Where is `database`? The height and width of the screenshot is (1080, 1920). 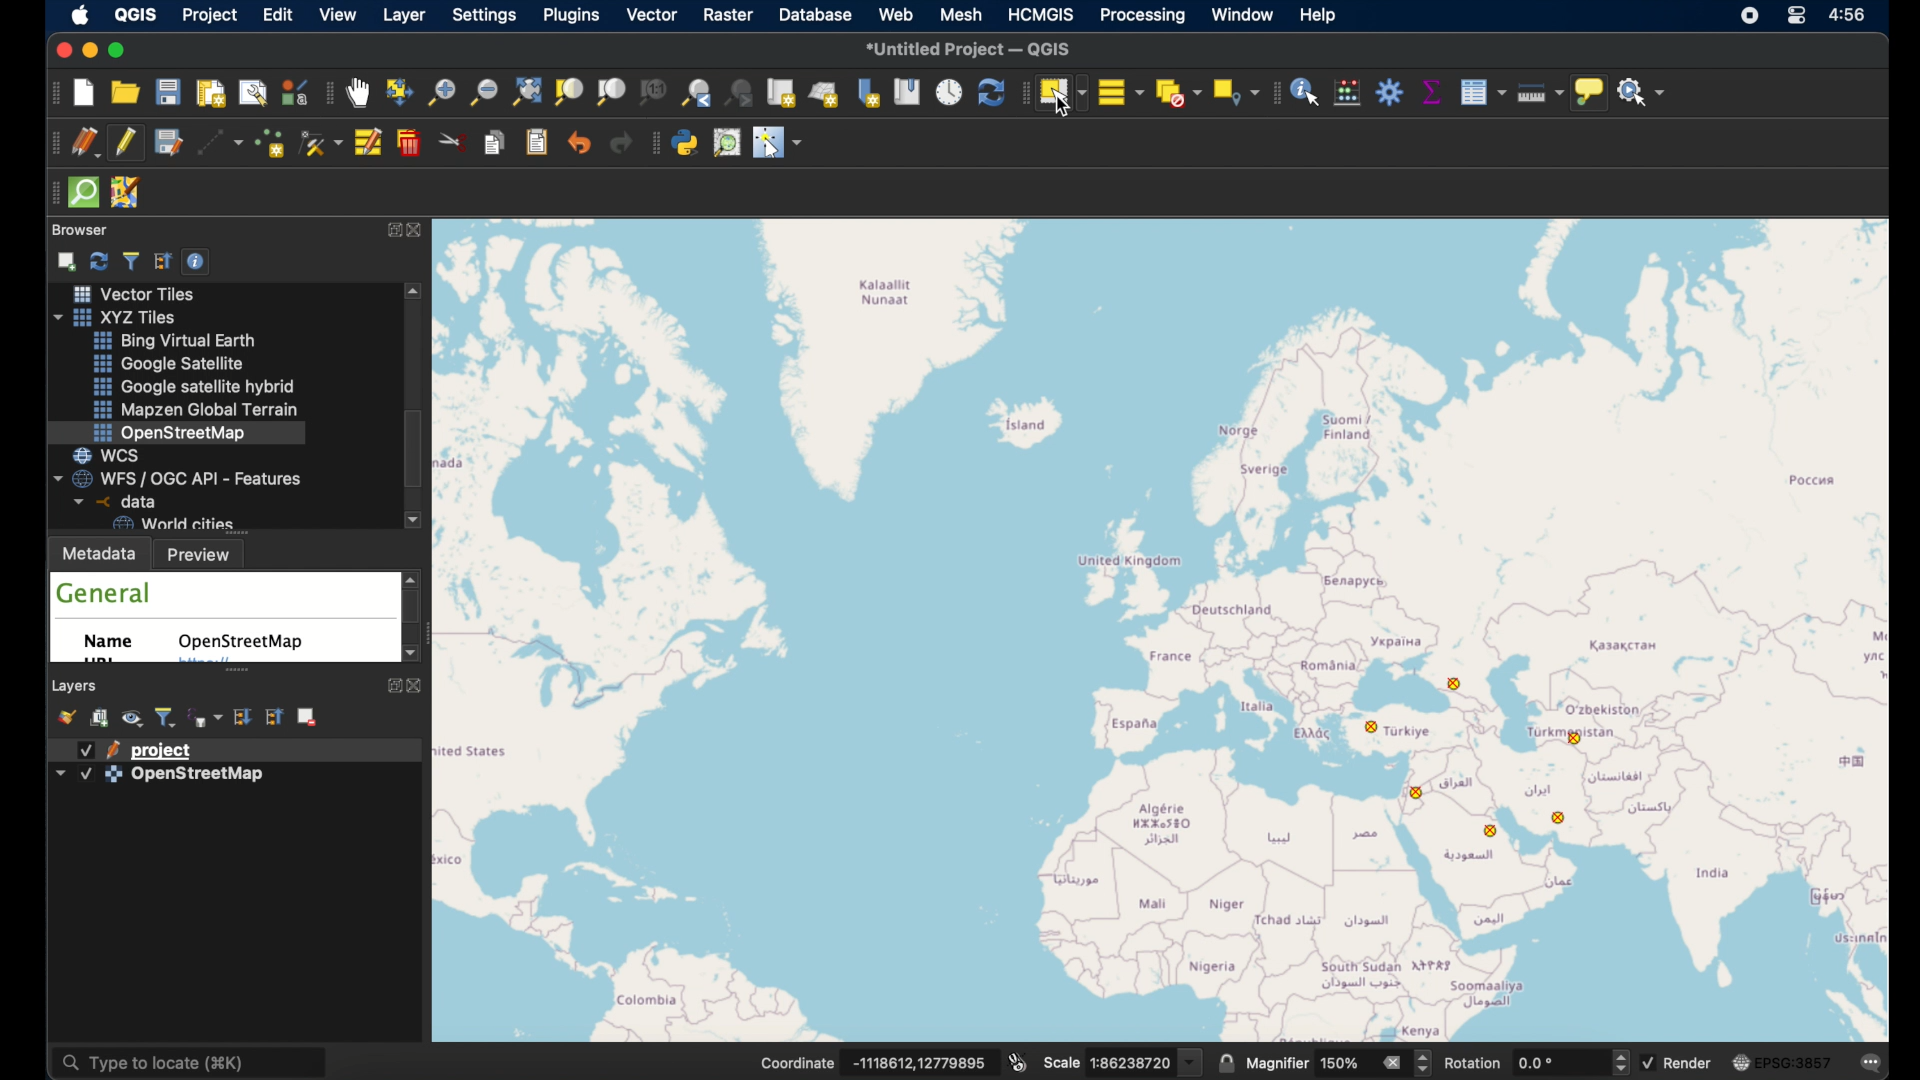 database is located at coordinates (814, 14).